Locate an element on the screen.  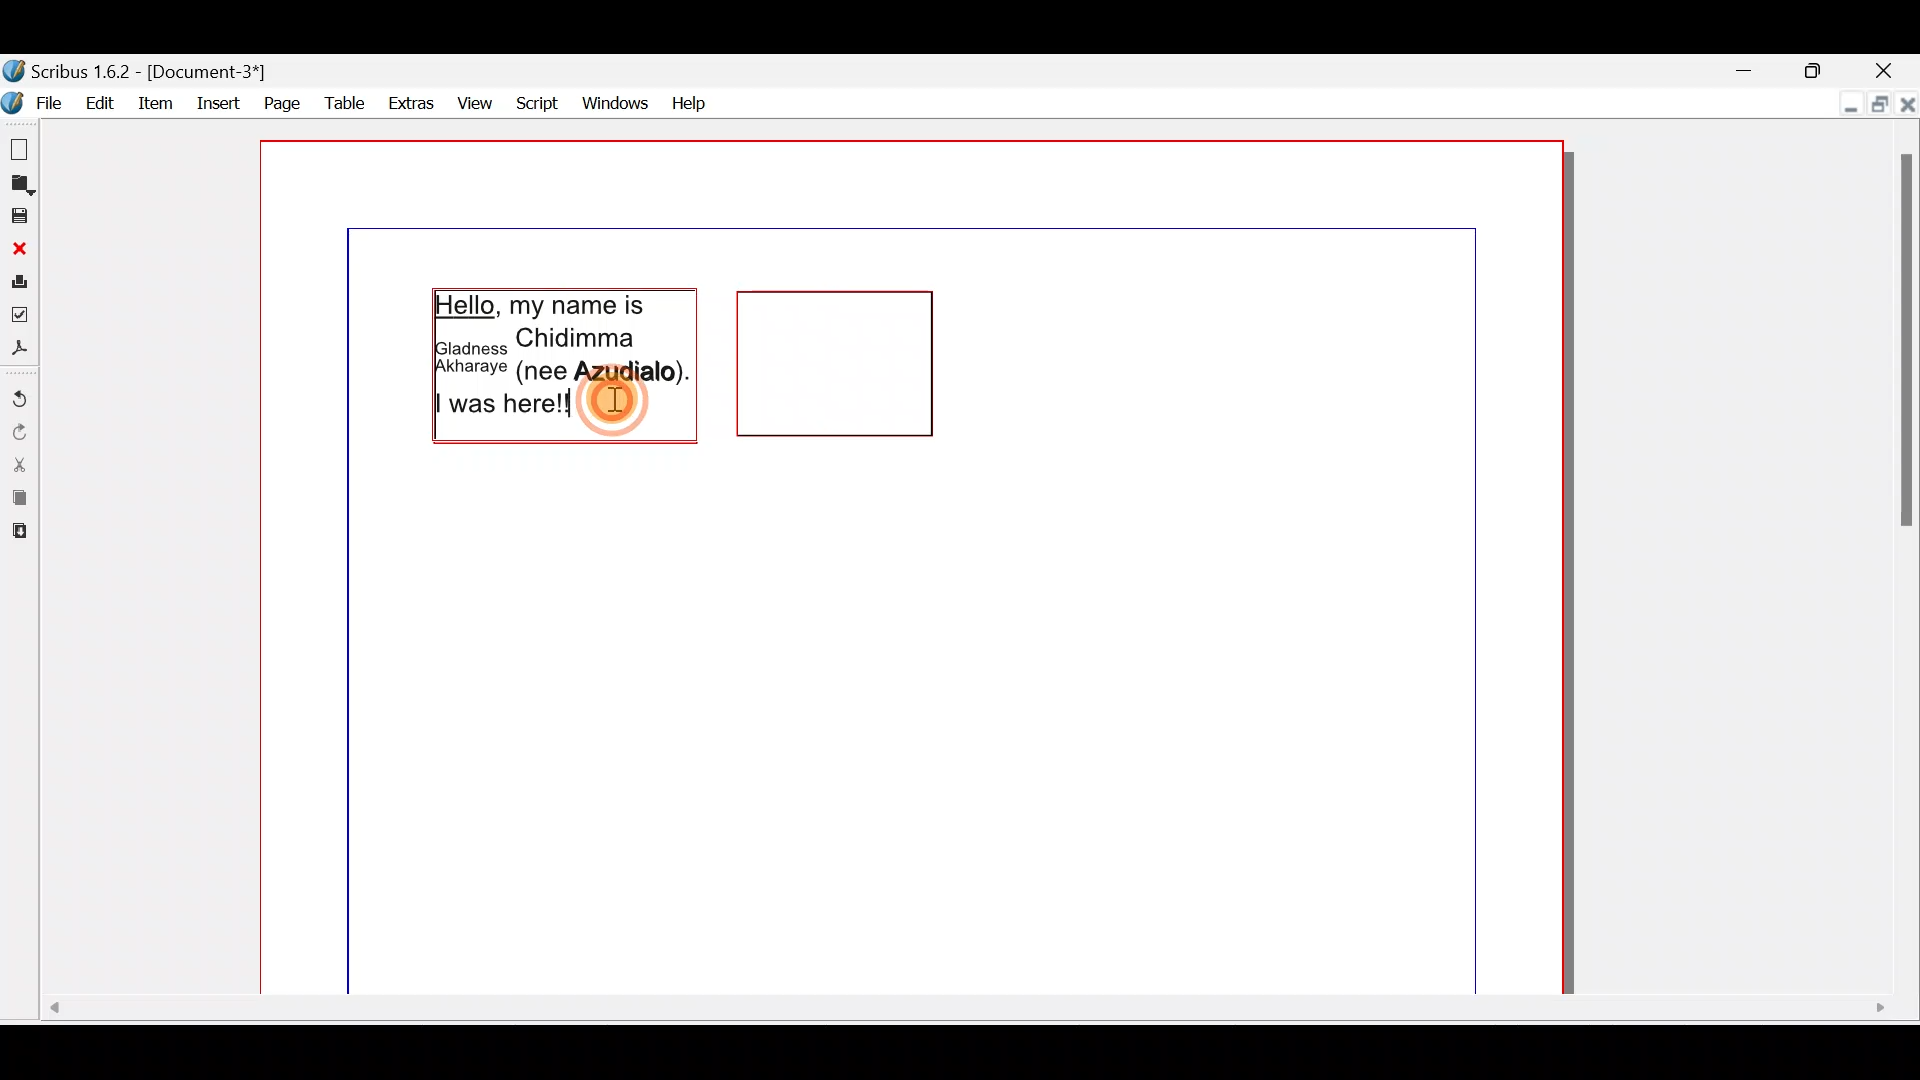
Extras is located at coordinates (408, 102).